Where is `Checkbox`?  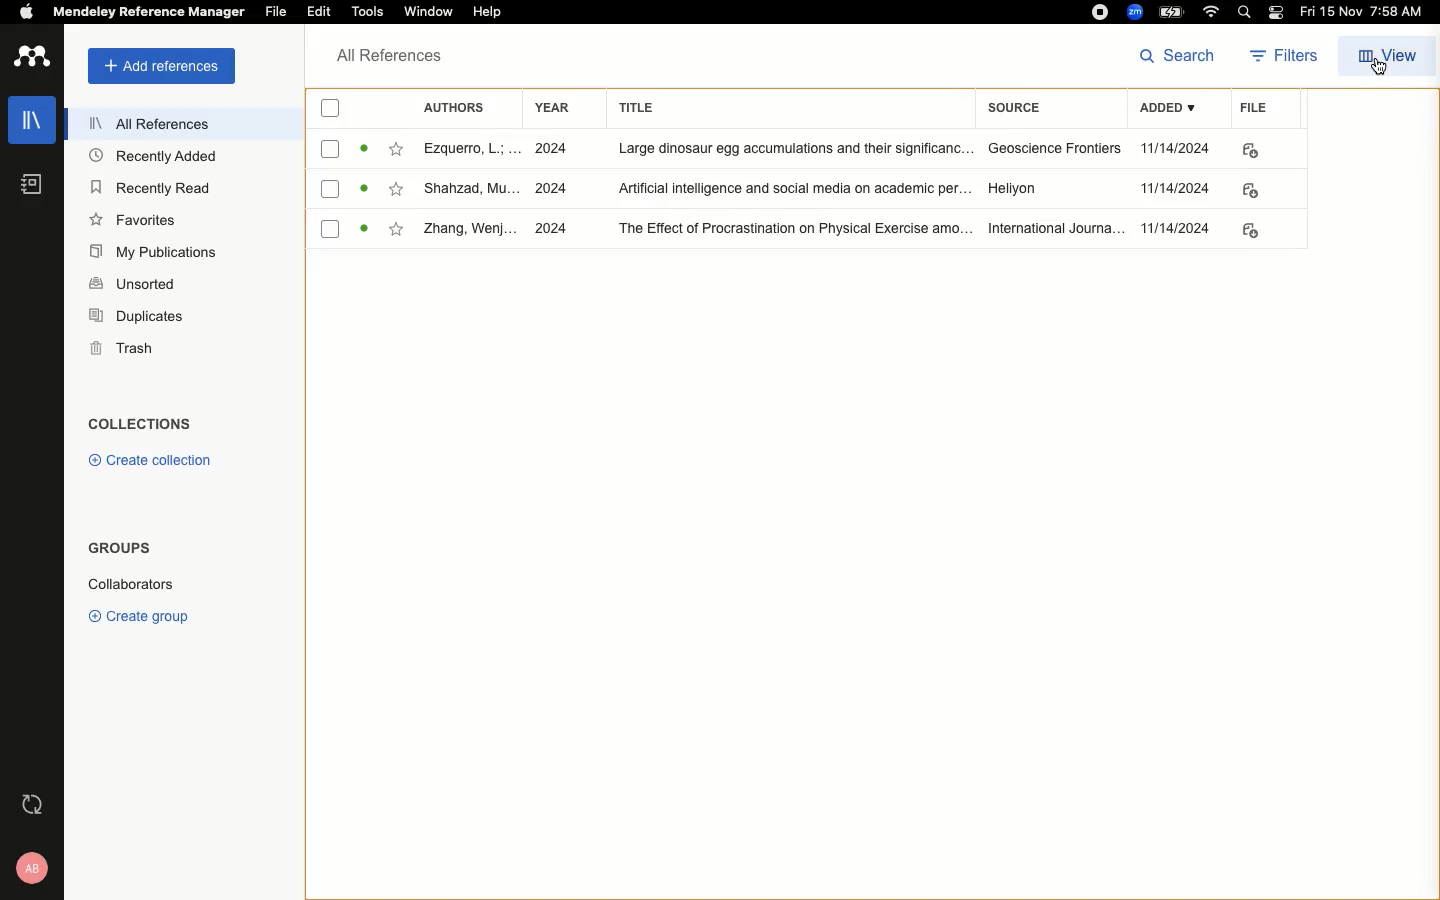 Checkbox is located at coordinates (324, 107).